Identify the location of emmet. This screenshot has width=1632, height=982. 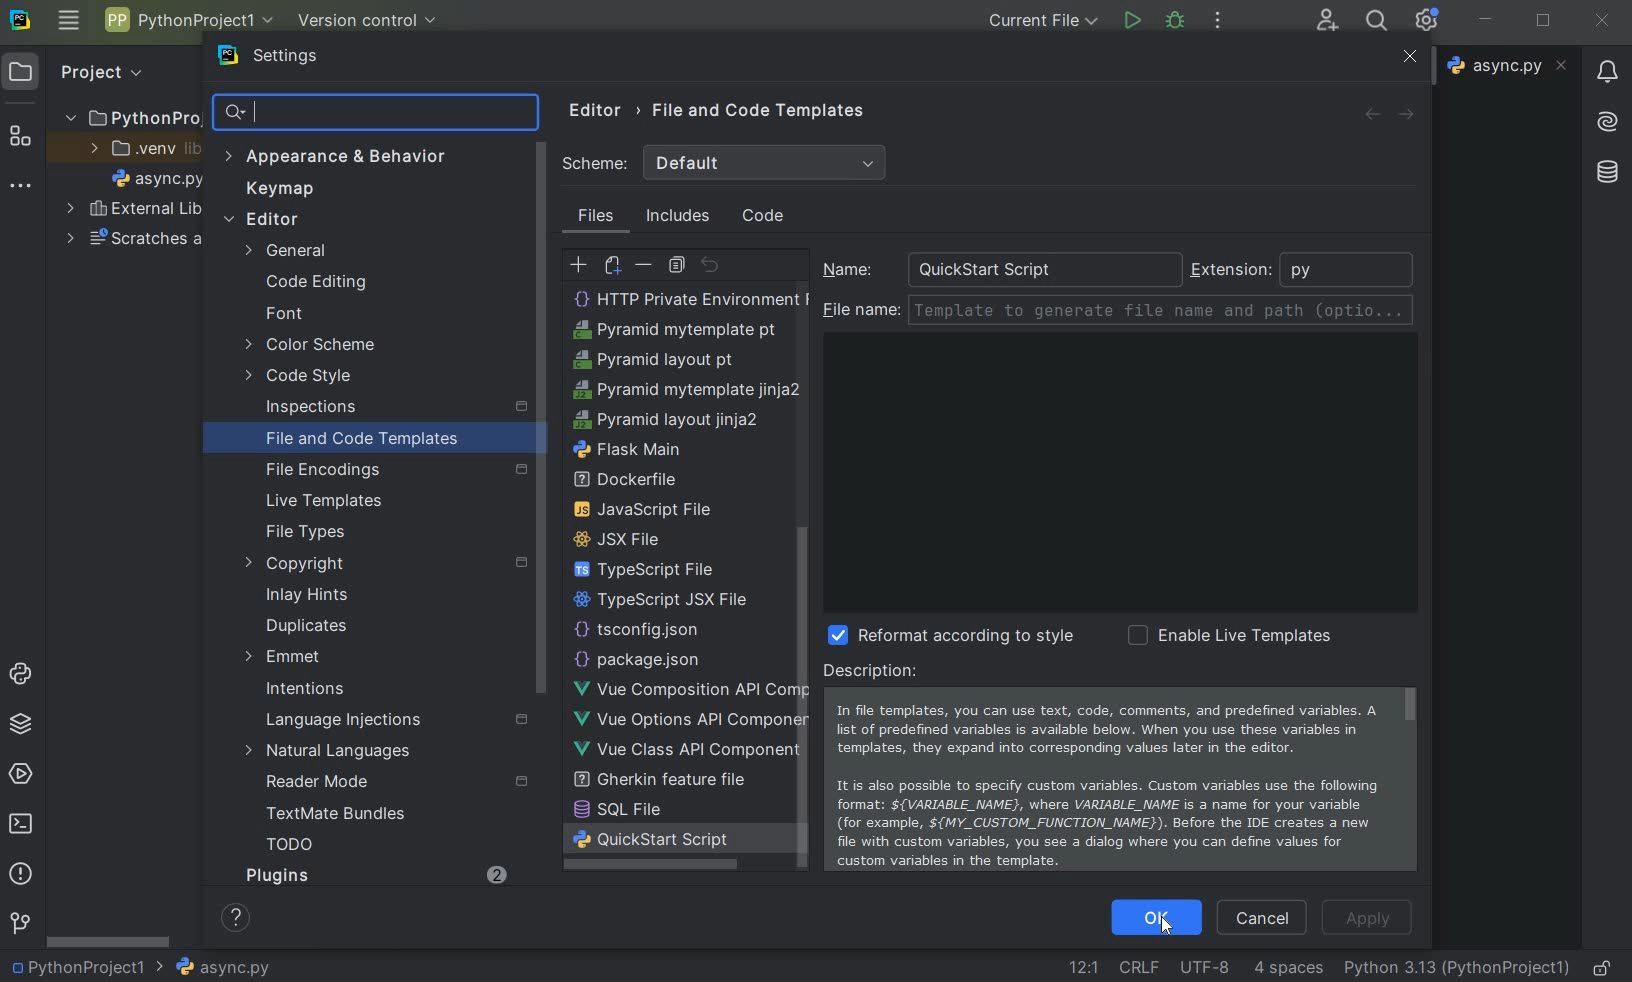
(302, 658).